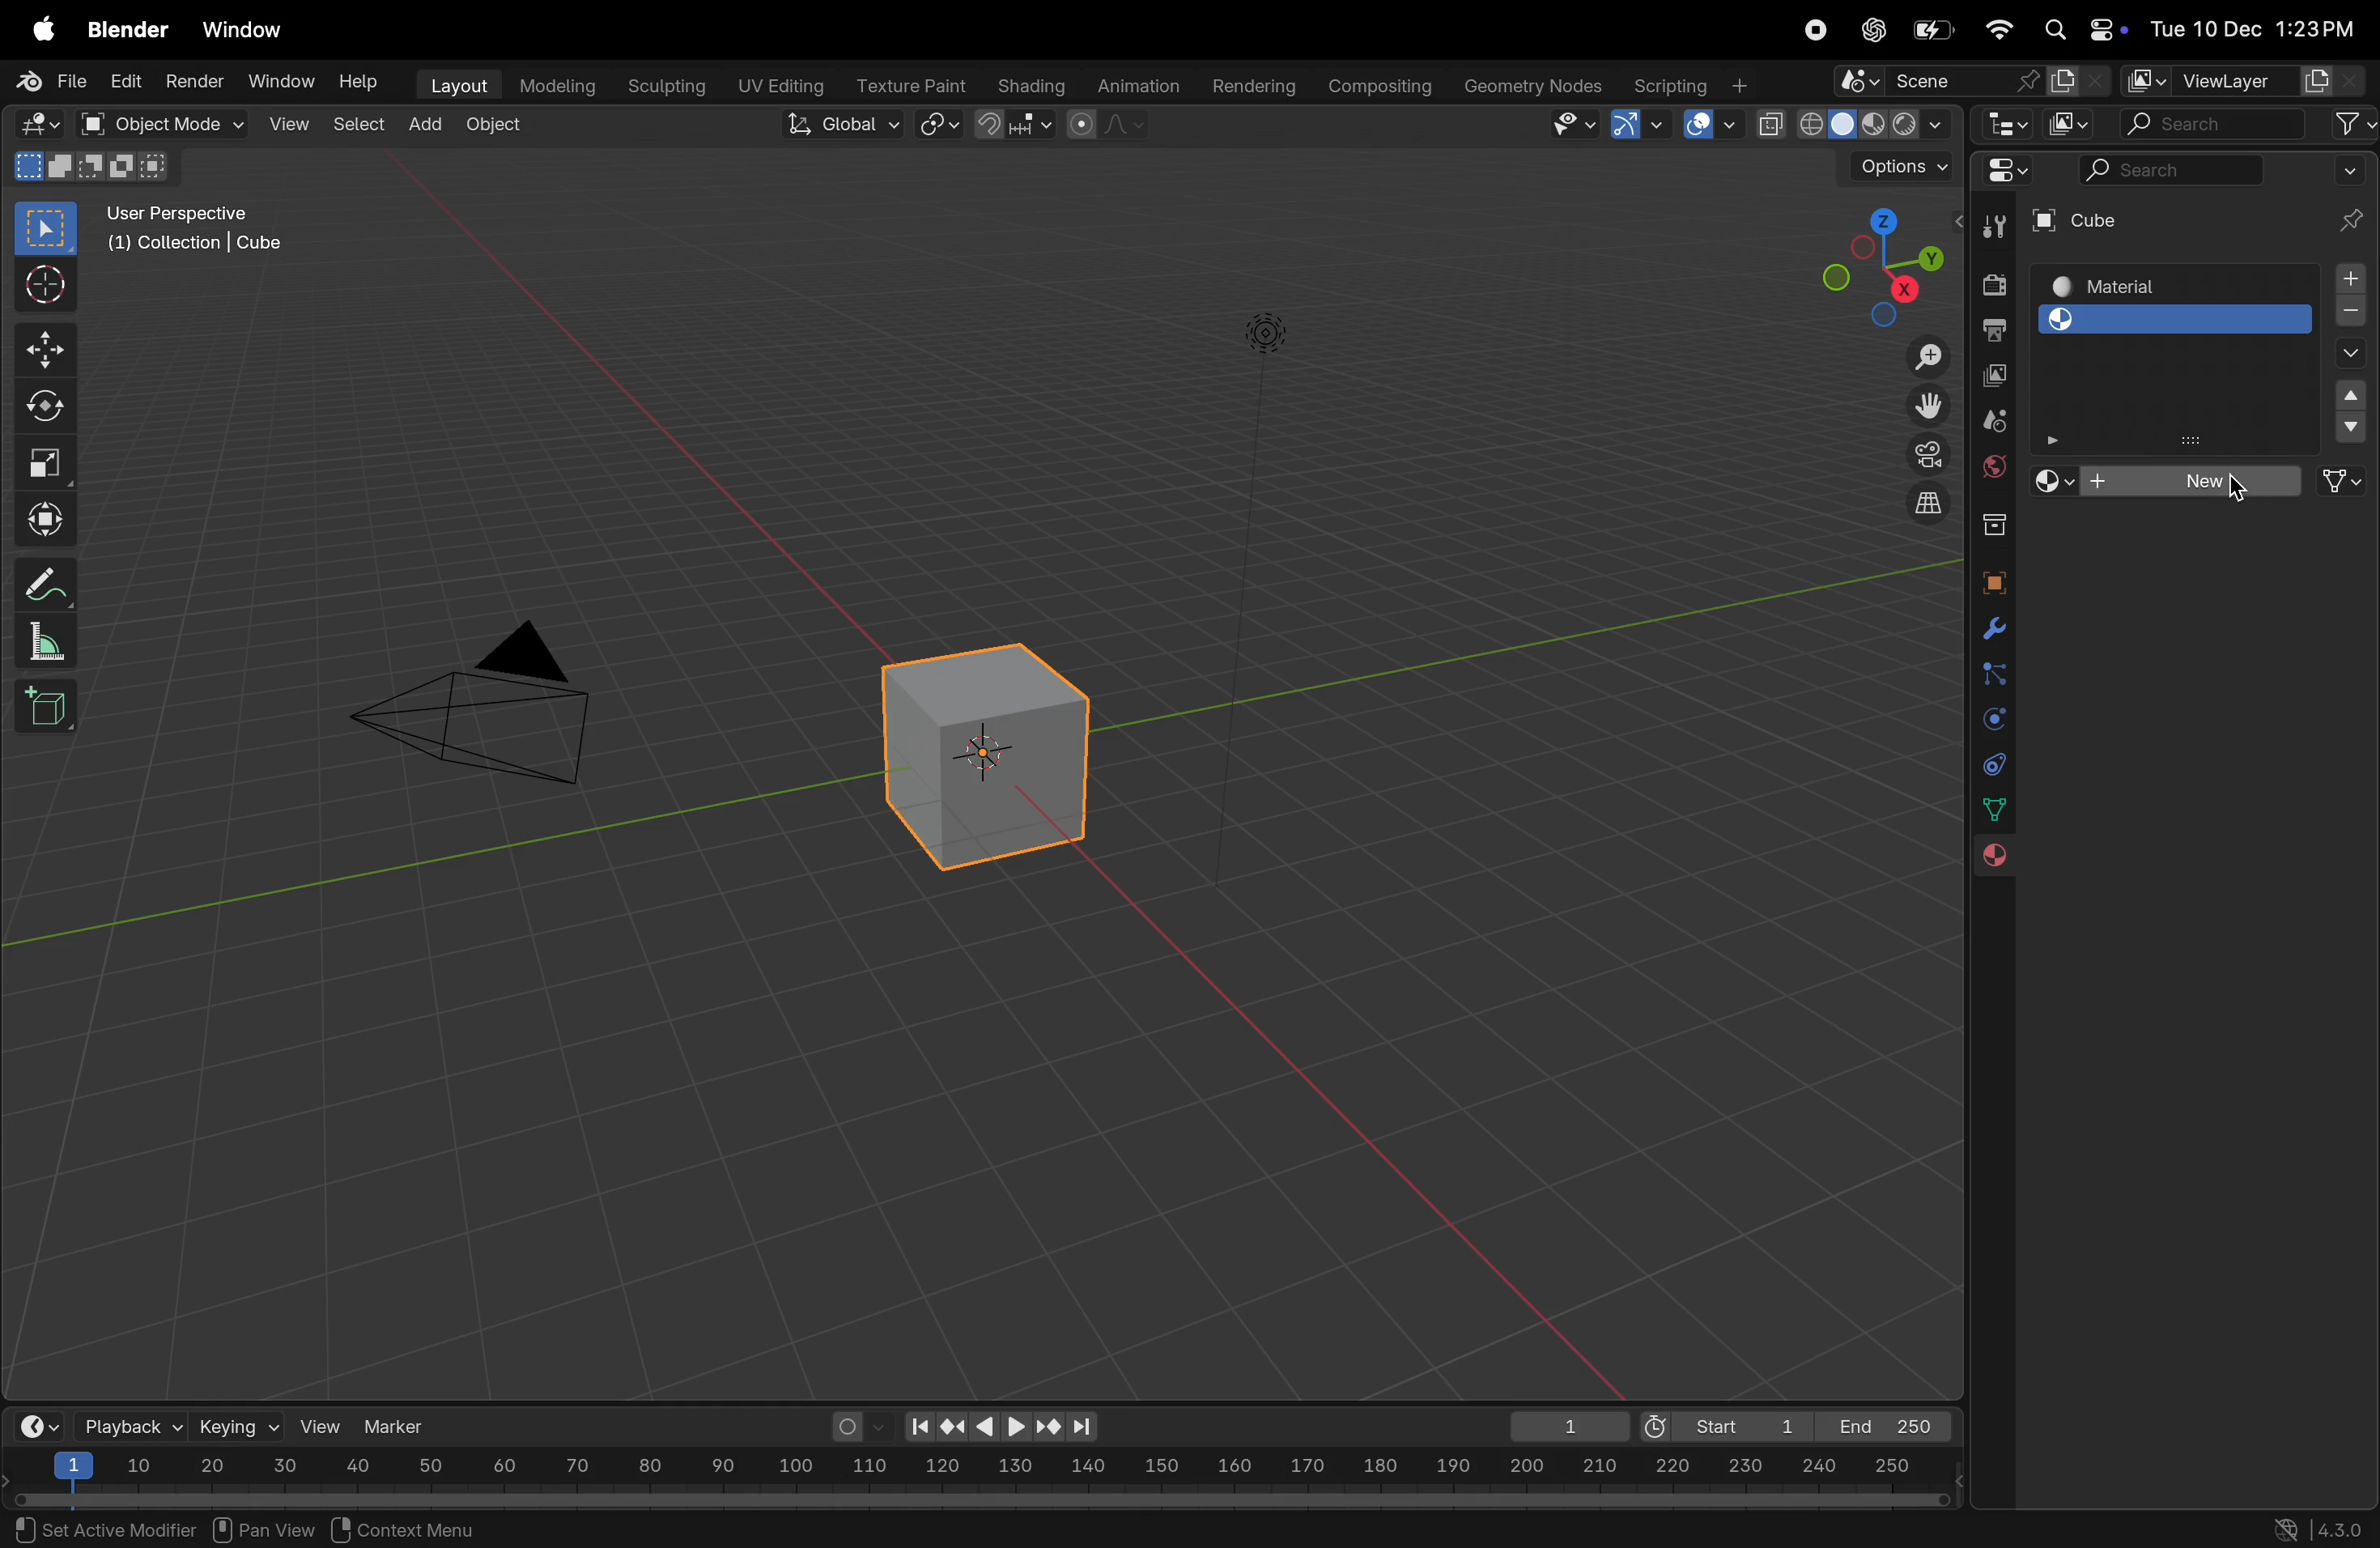 The image size is (2380, 1548). What do you see at coordinates (1708, 125) in the screenshot?
I see `show overlays` at bounding box center [1708, 125].